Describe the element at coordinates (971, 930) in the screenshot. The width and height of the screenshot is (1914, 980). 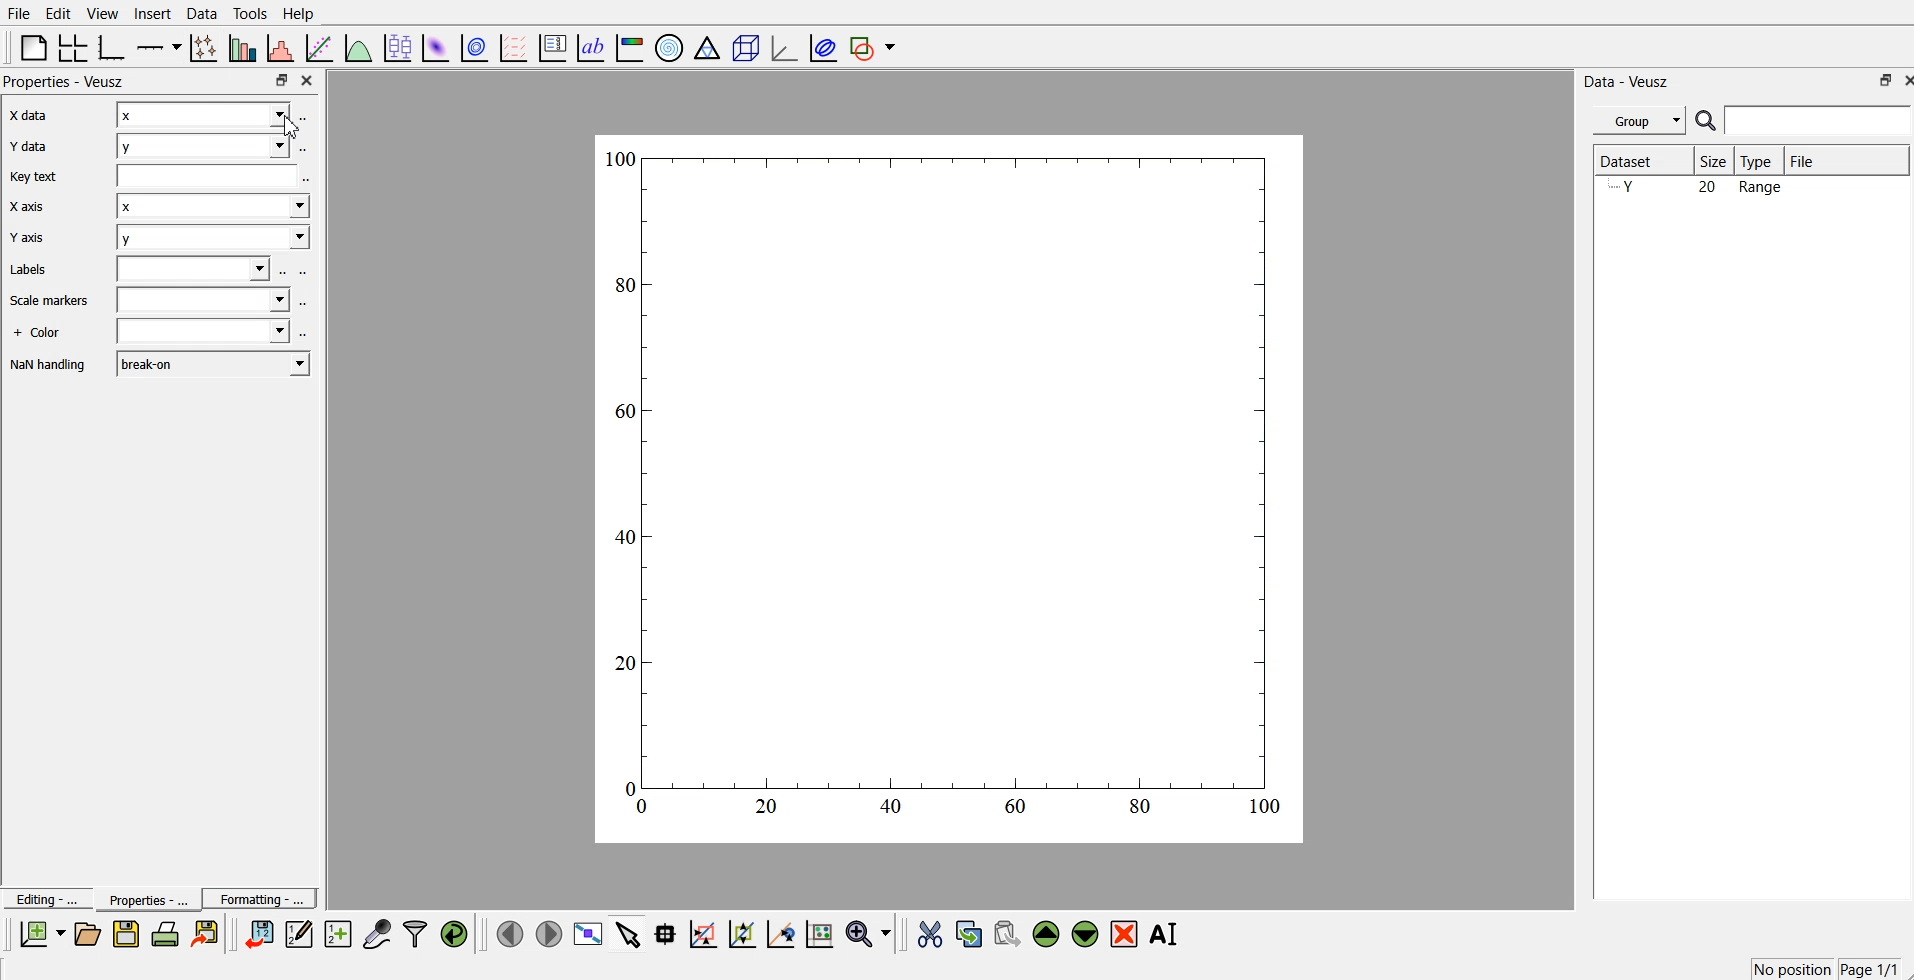
I see `copy` at that location.